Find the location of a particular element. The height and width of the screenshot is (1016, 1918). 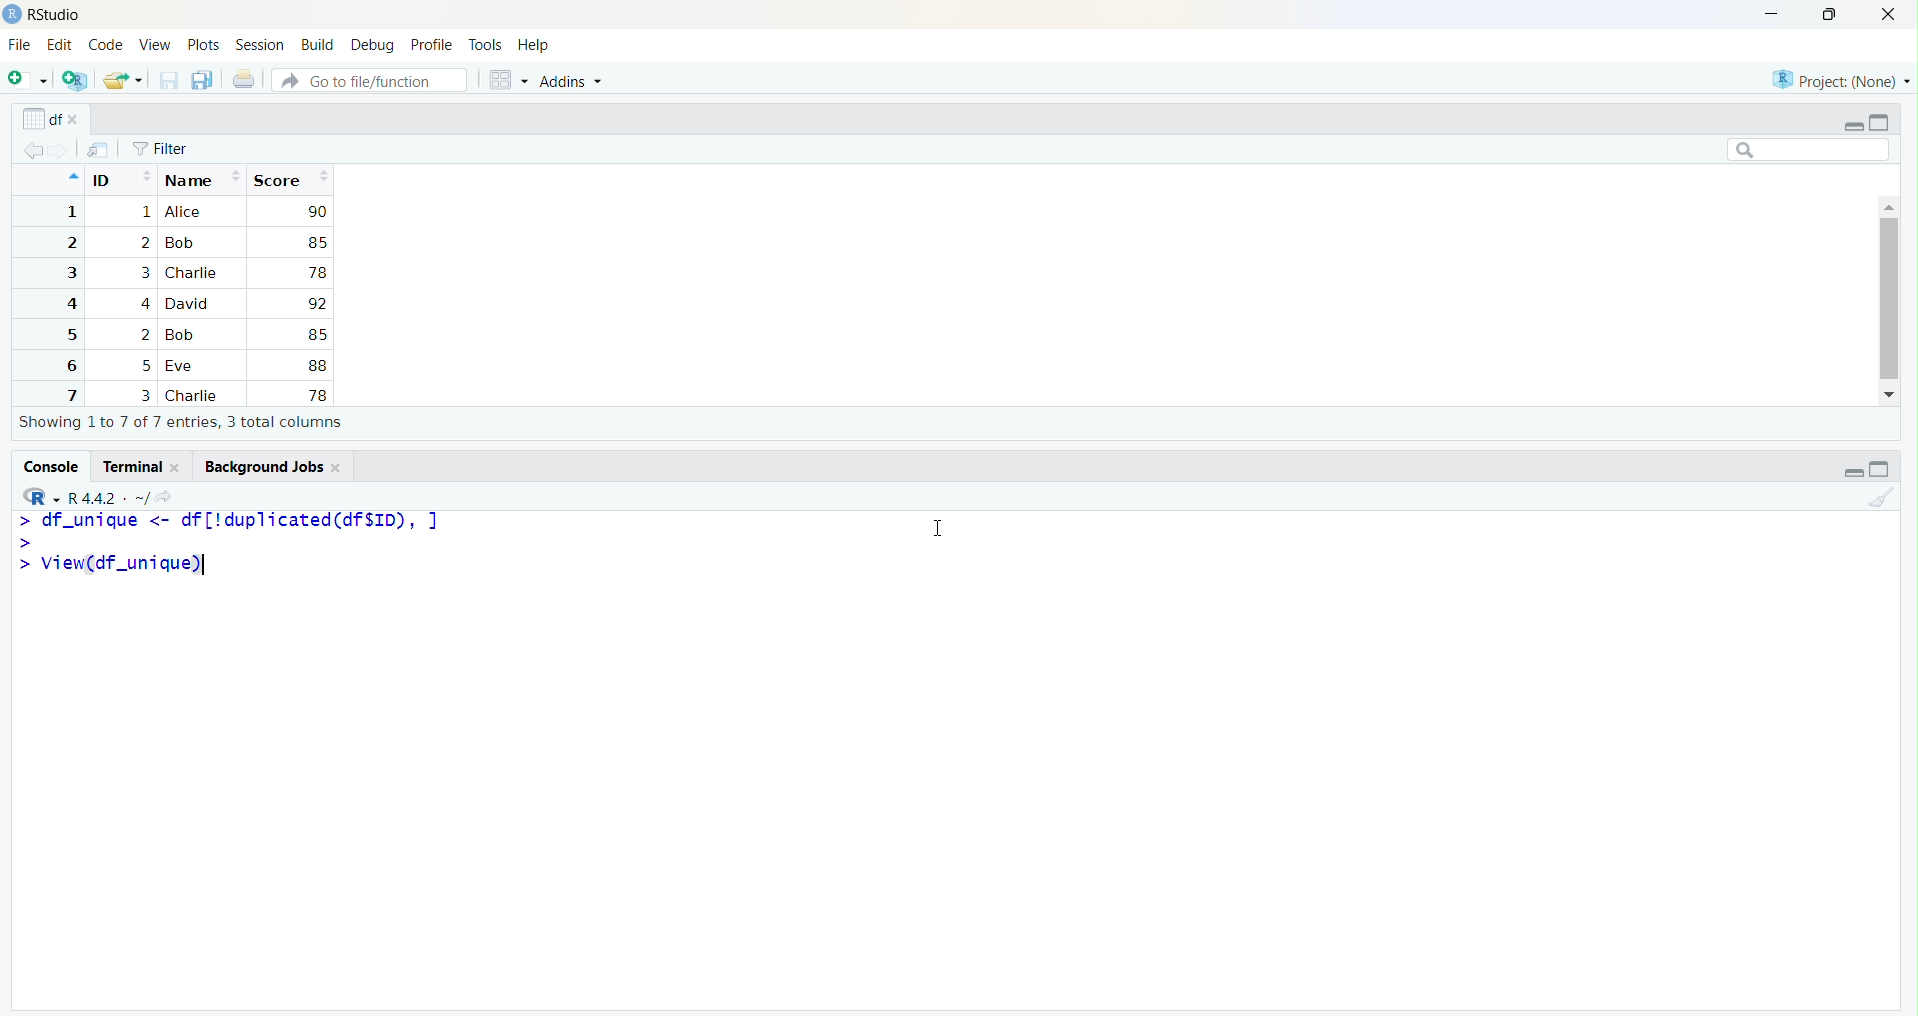

R 4.4.2 is located at coordinates (93, 499).